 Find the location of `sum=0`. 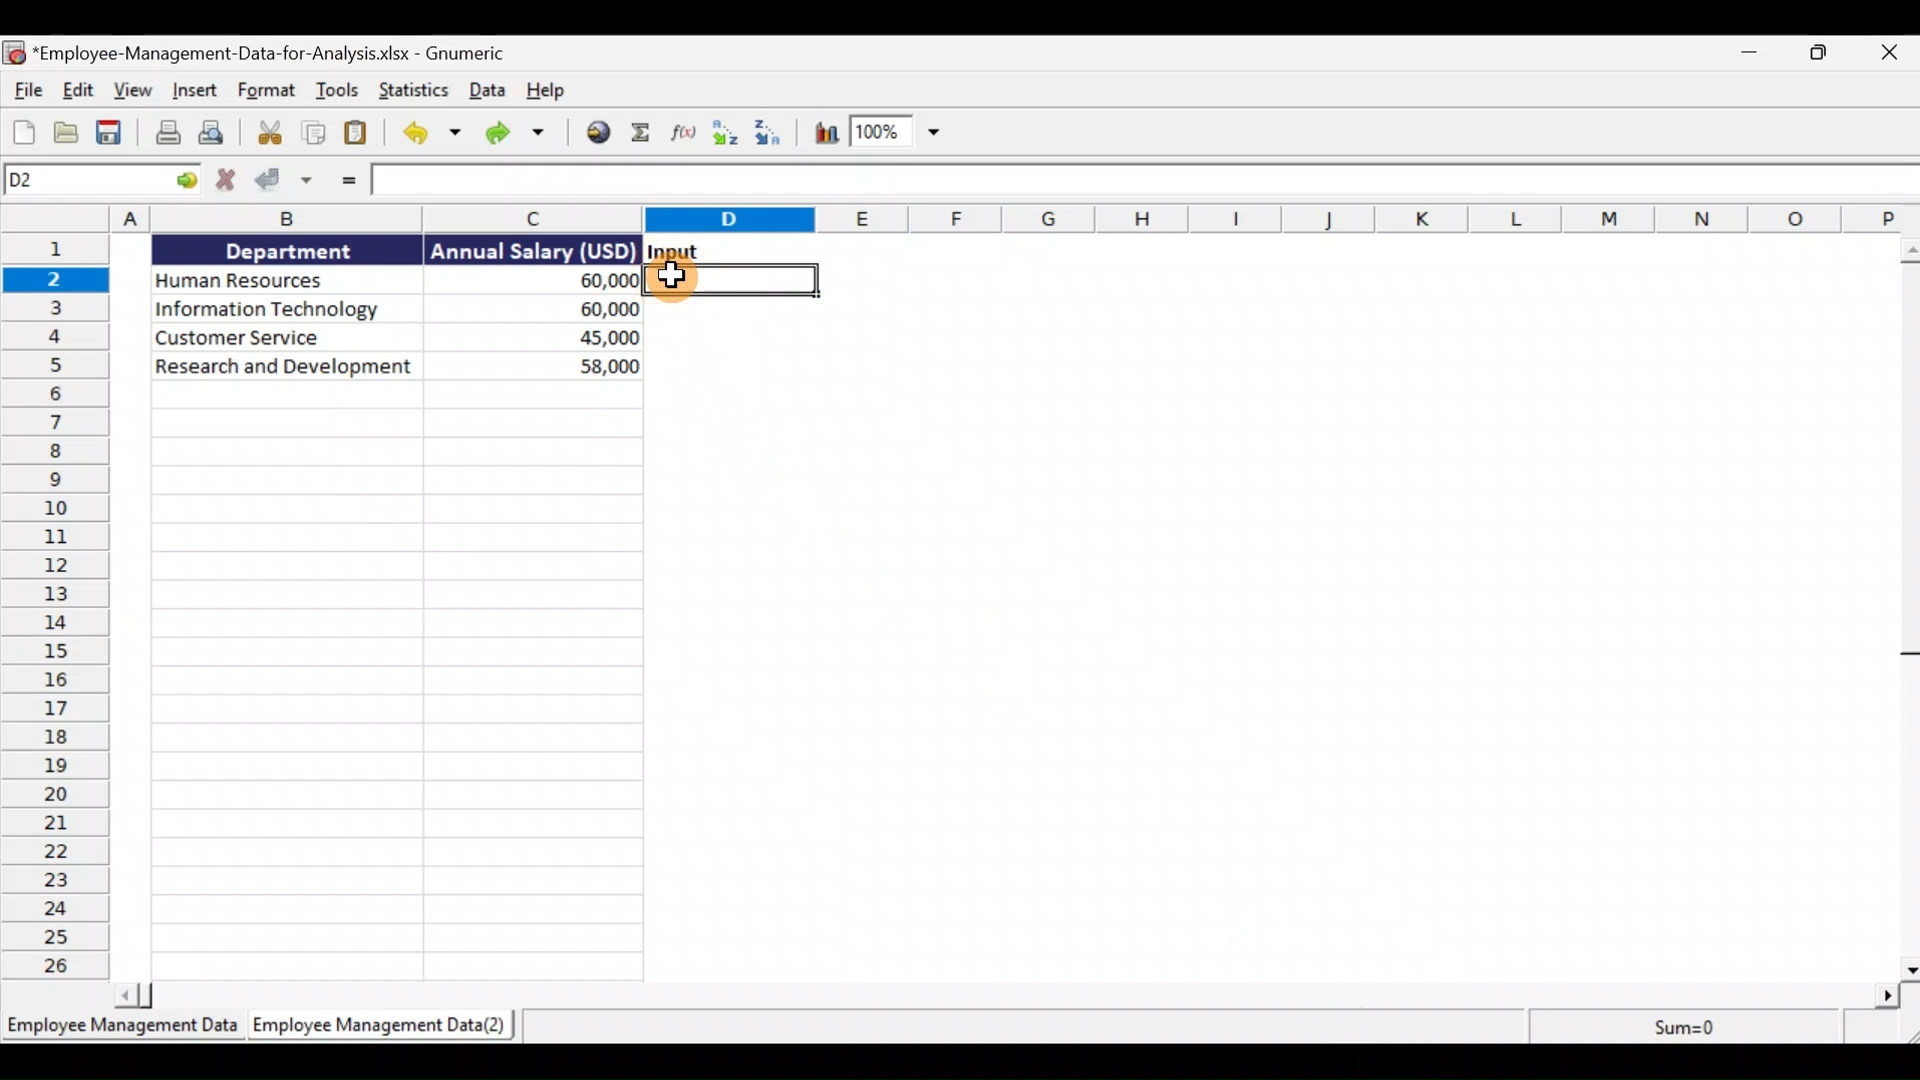

sum=0 is located at coordinates (1682, 1026).